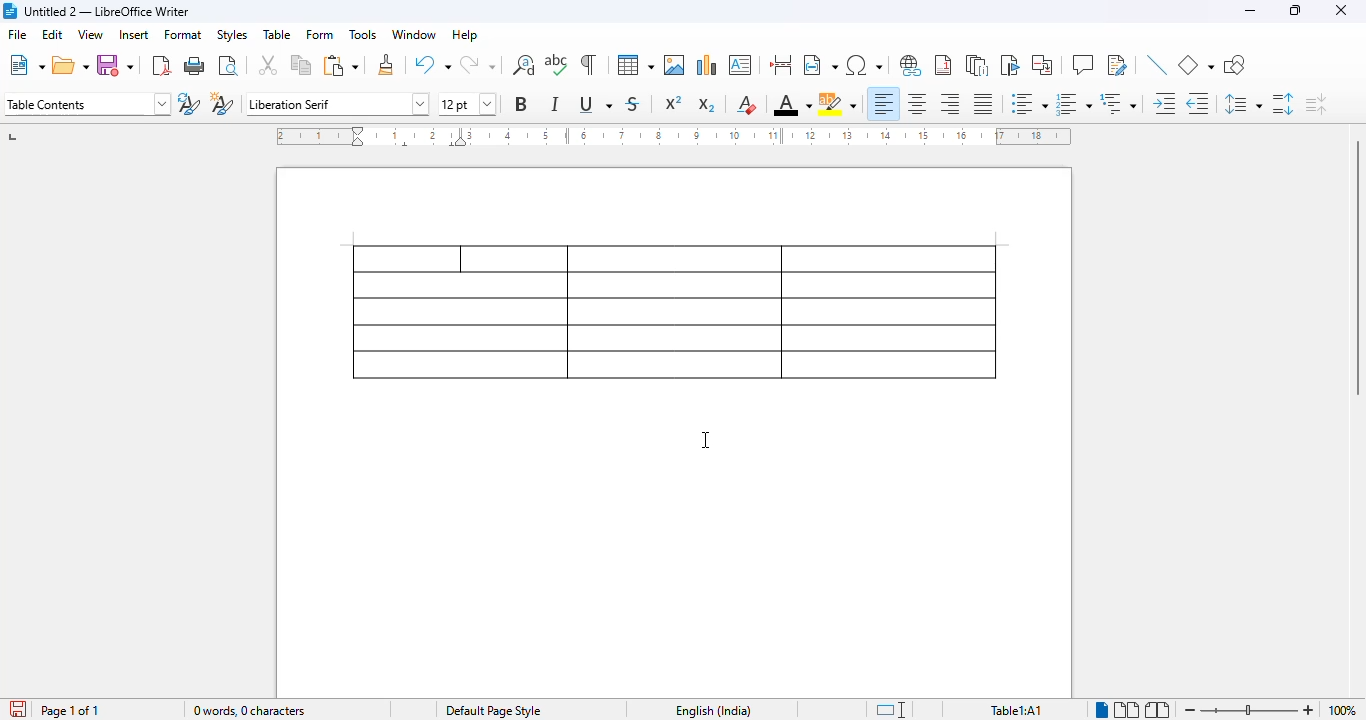 The height and width of the screenshot is (720, 1366). I want to click on edit, so click(52, 34).